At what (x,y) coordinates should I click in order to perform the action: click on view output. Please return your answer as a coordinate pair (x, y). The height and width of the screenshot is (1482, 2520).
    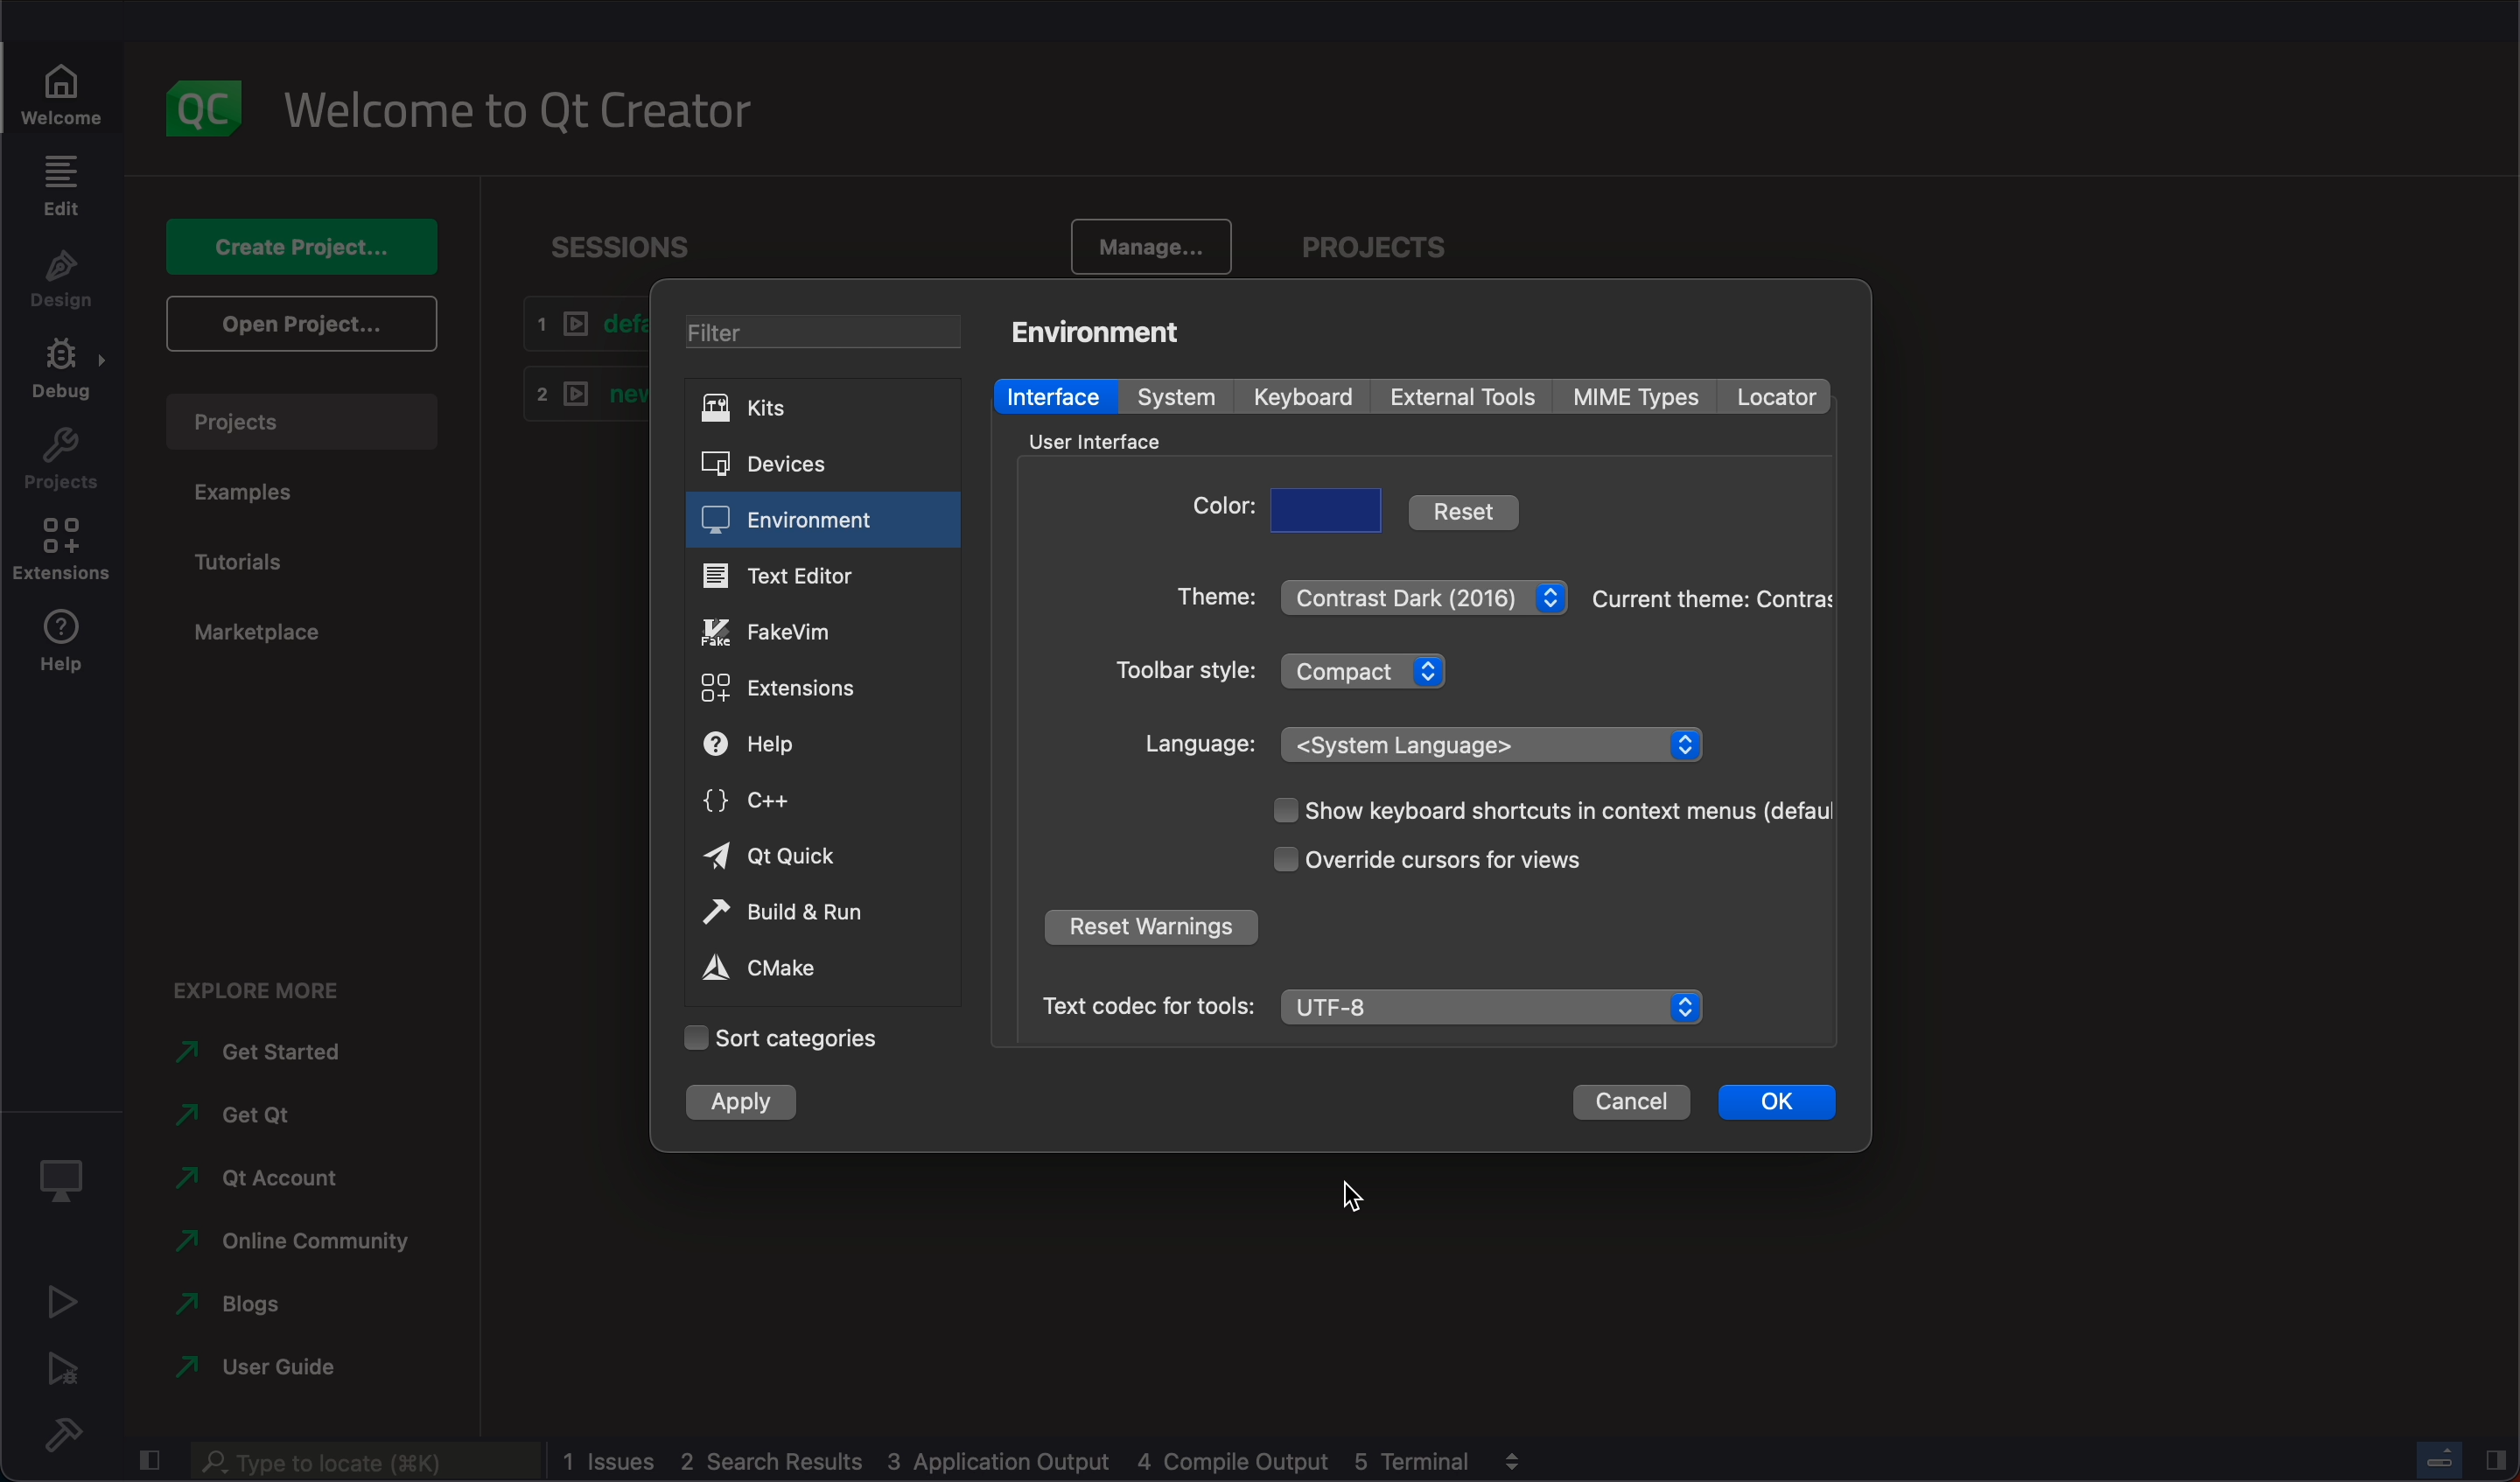
    Looking at the image, I should click on (1518, 1454).